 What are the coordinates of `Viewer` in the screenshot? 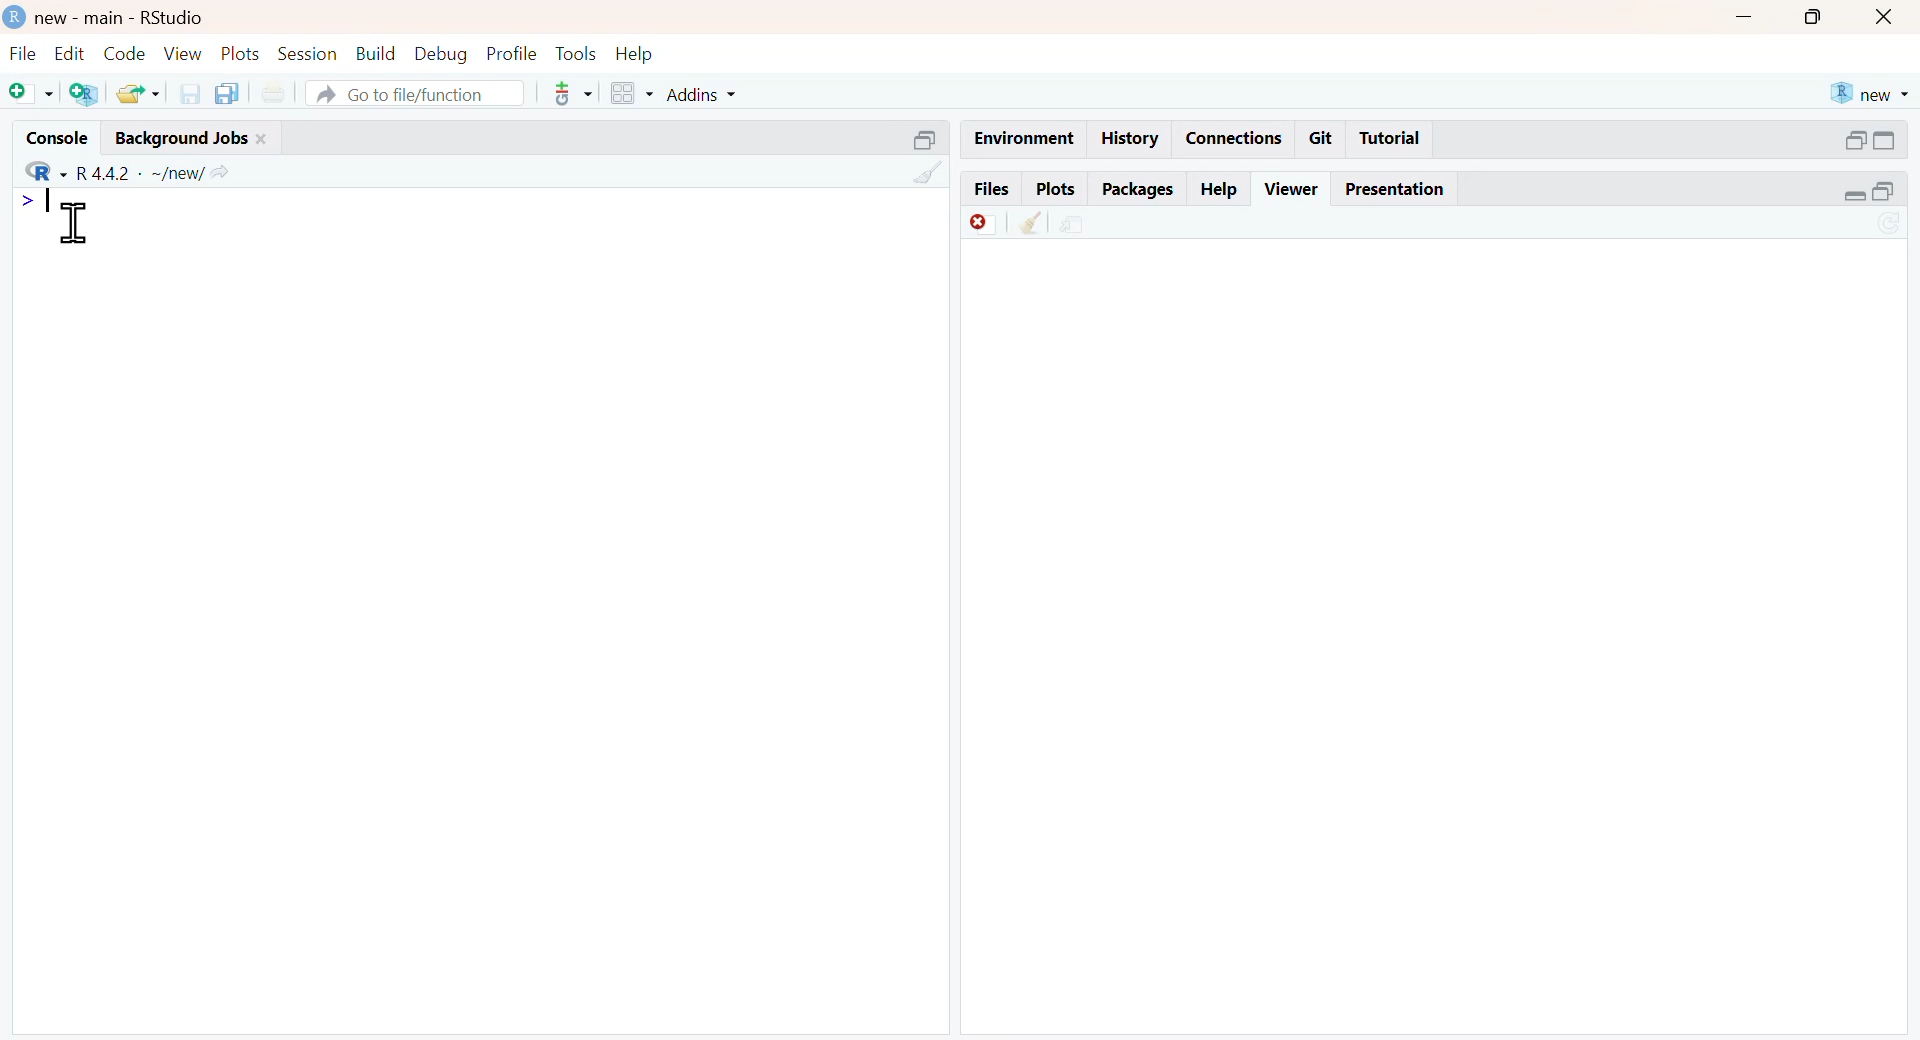 It's located at (1294, 187).